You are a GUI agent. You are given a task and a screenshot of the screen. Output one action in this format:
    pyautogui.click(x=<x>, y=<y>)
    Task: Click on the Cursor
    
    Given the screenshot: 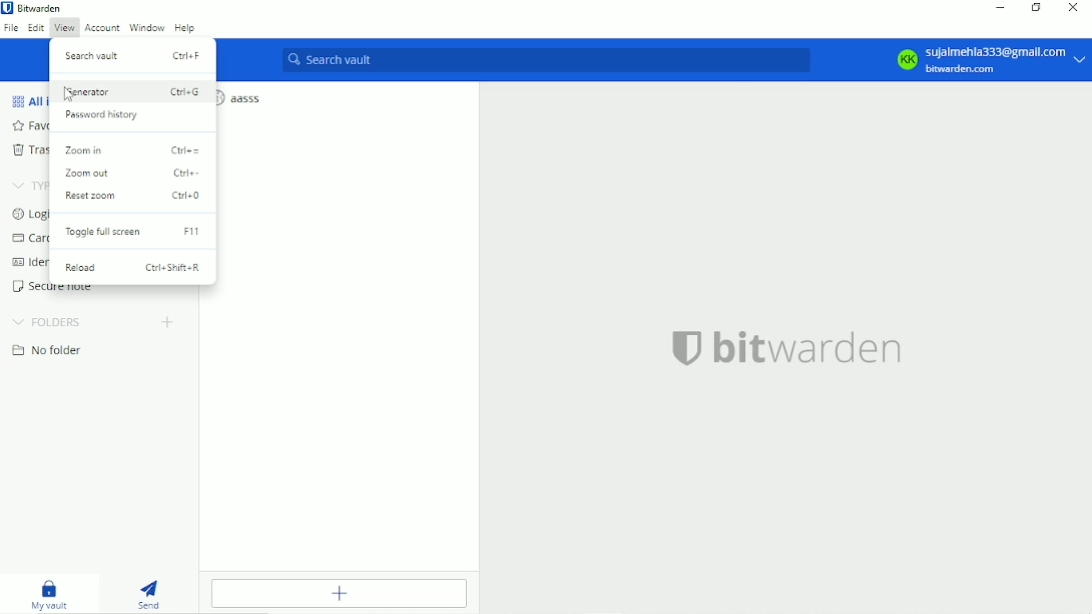 What is the action you would take?
    pyautogui.click(x=69, y=95)
    